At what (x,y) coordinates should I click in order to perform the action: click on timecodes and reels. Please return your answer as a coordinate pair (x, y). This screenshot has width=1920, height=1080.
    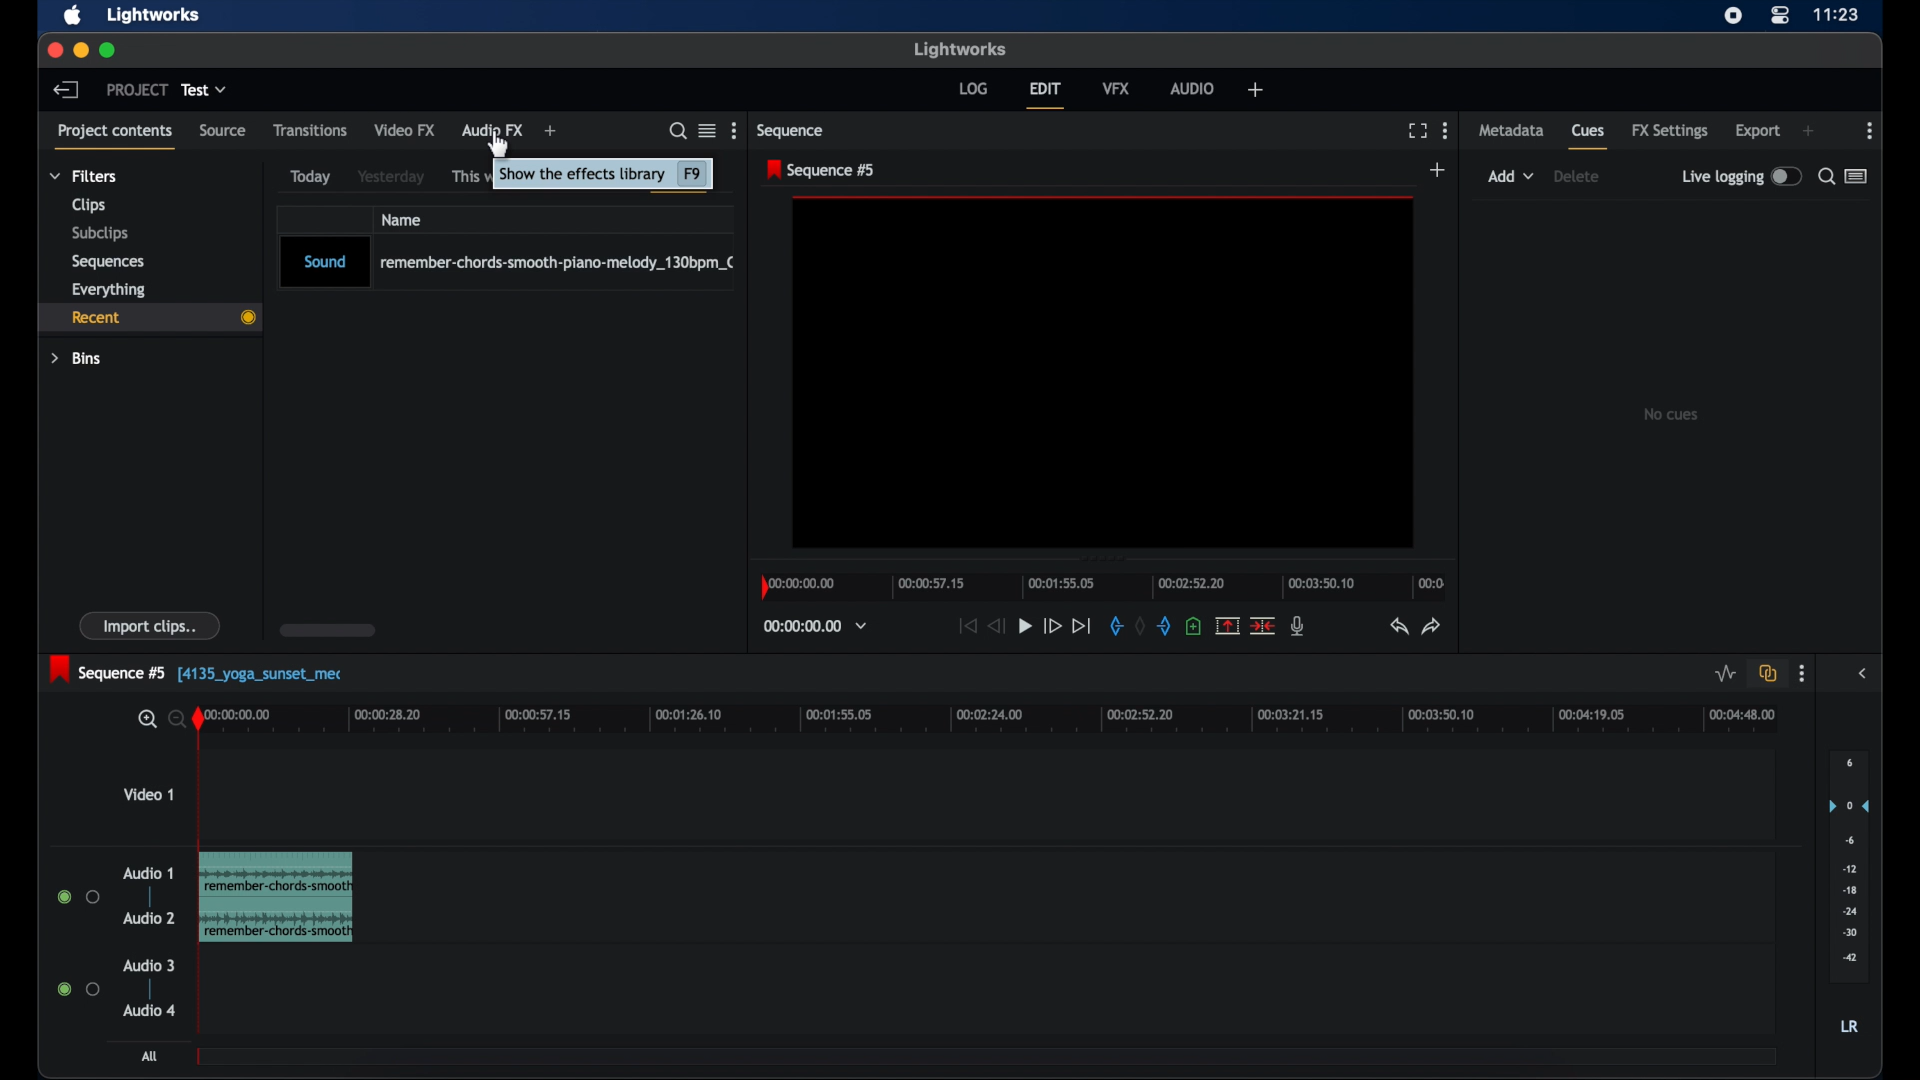
    Looking at the image, I should click on (815, 626).